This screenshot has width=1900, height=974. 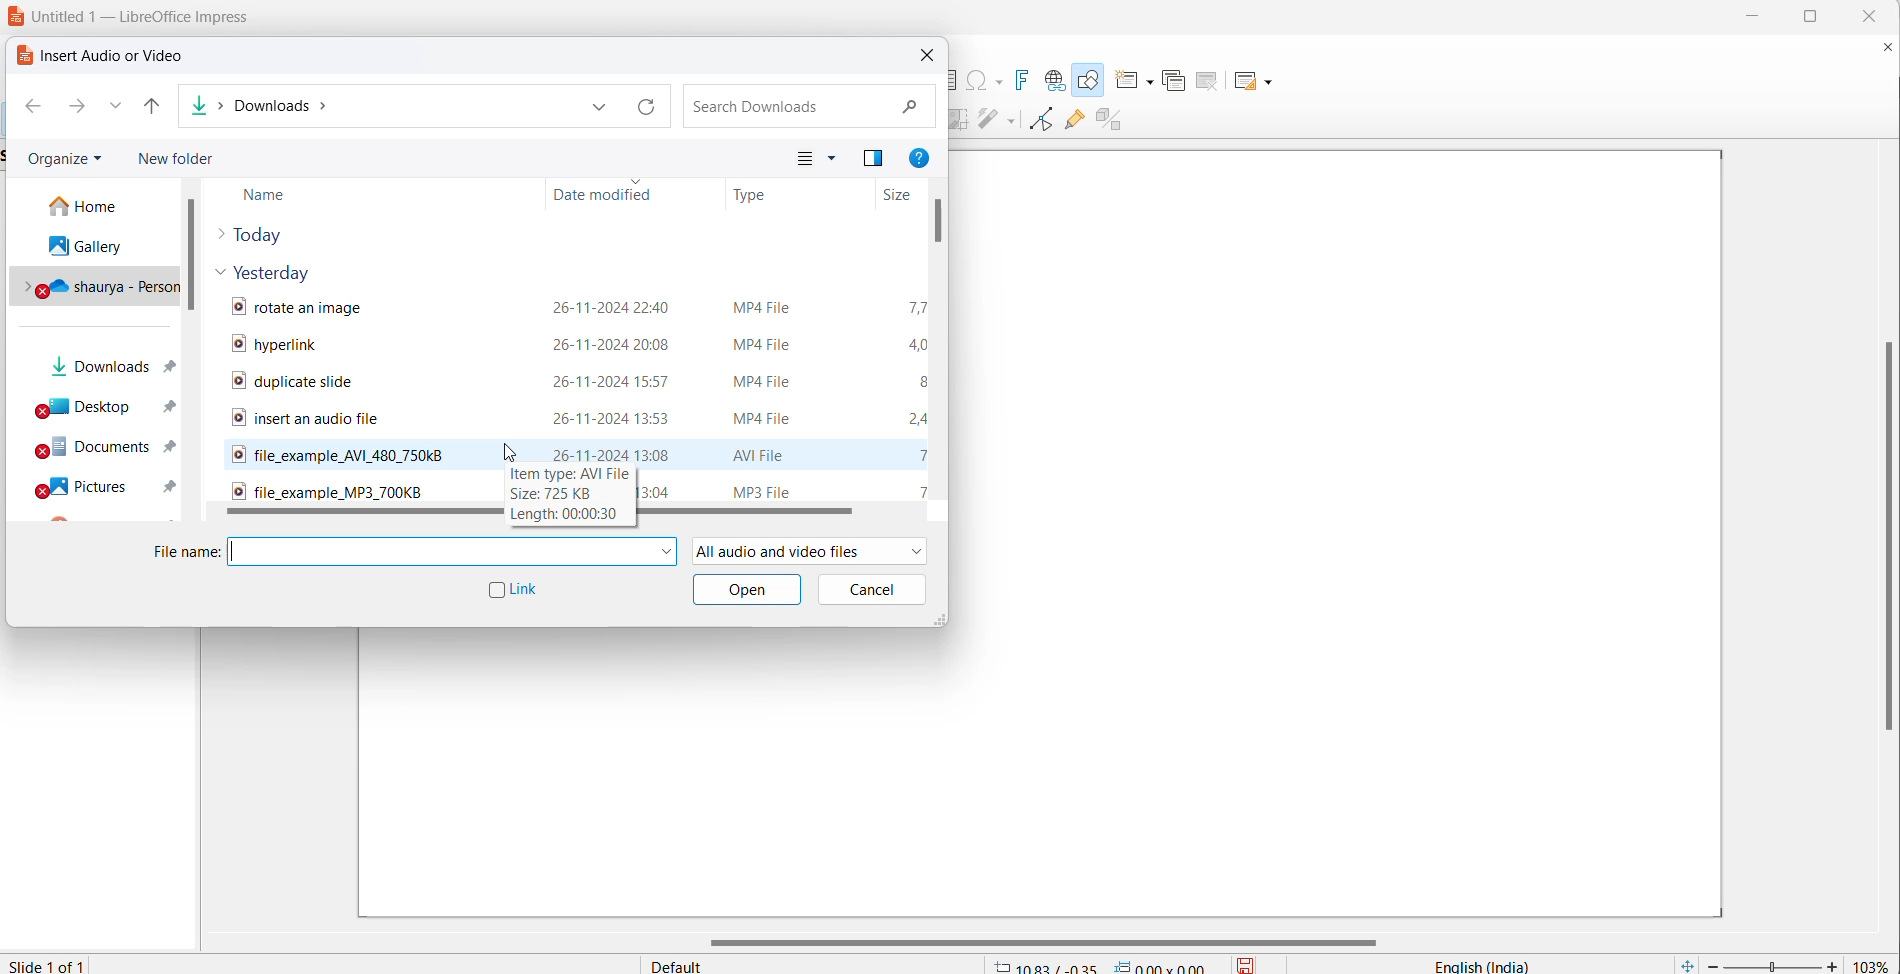 What do you see at coordinates (1268, 81) in the screenshot?
I see `Slide layout options` at bounding box center [1268, 81].